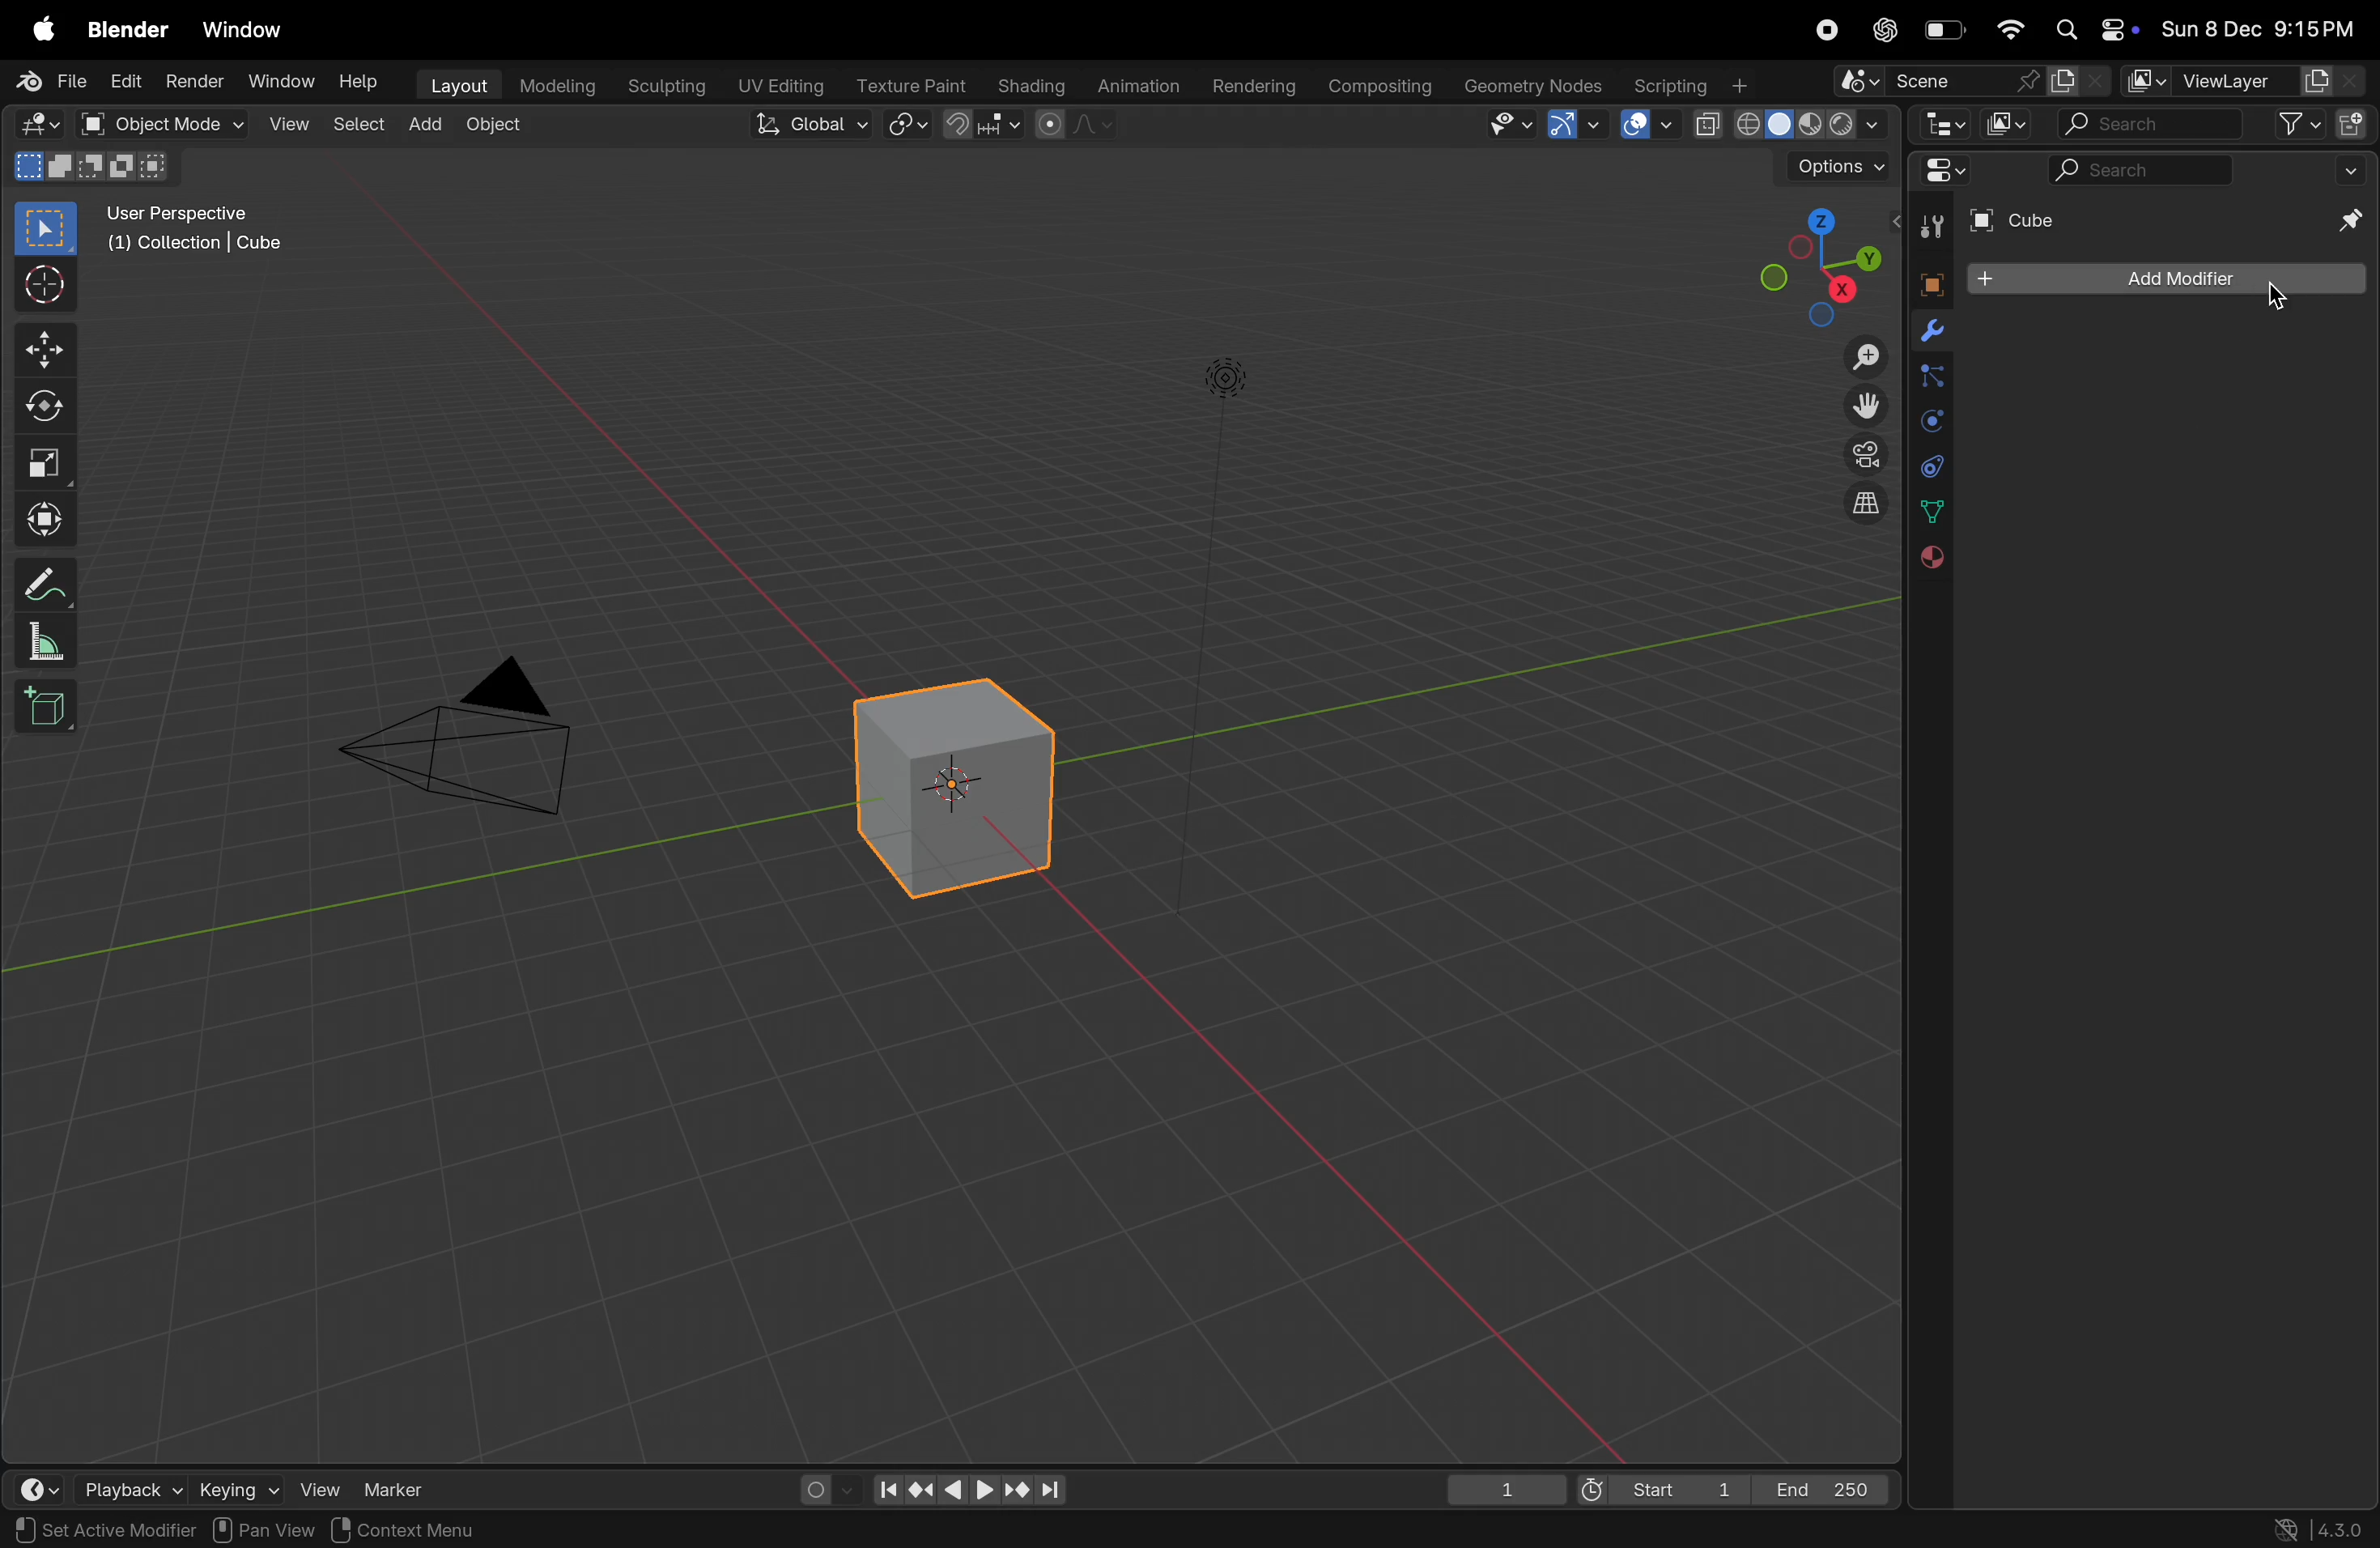 This screenshot has width=2380, height=1548. Describe the element at coordinates (42, 1489) in the screenshot. I see `editor type` at that location.